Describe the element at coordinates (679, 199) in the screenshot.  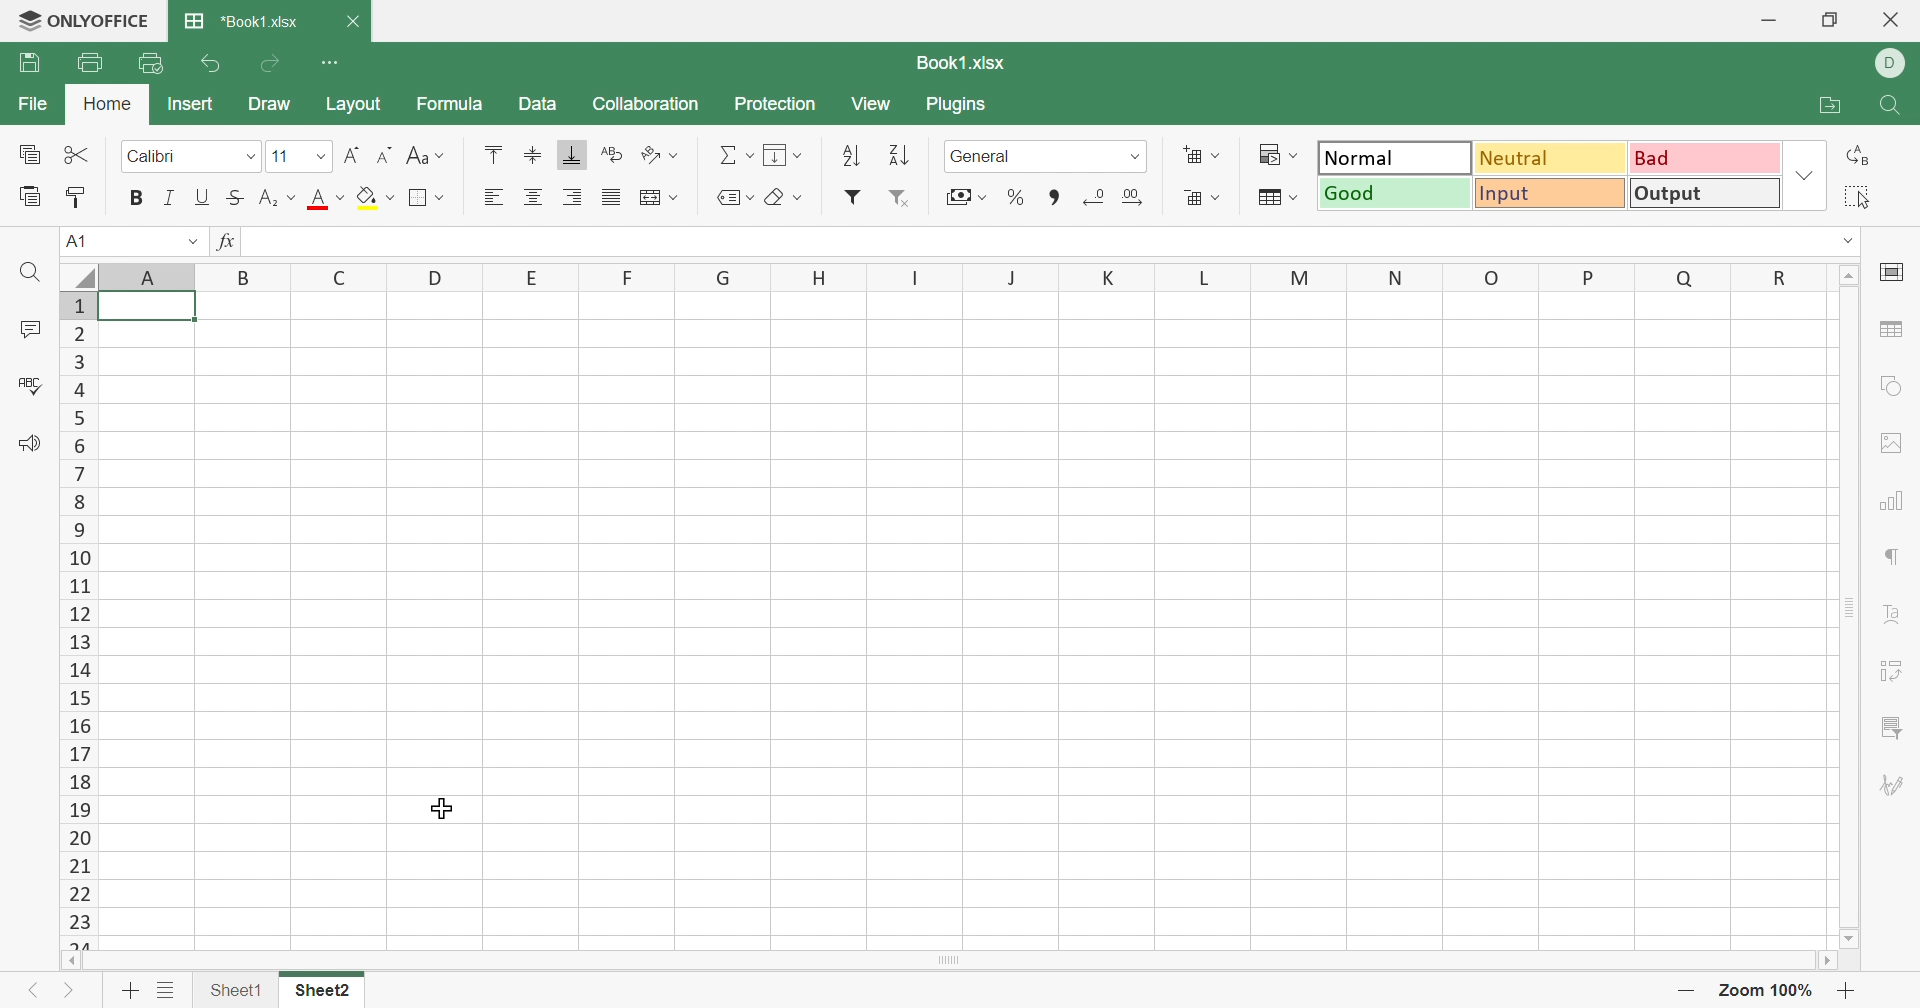
I see `Merge and center drop down` at that location.